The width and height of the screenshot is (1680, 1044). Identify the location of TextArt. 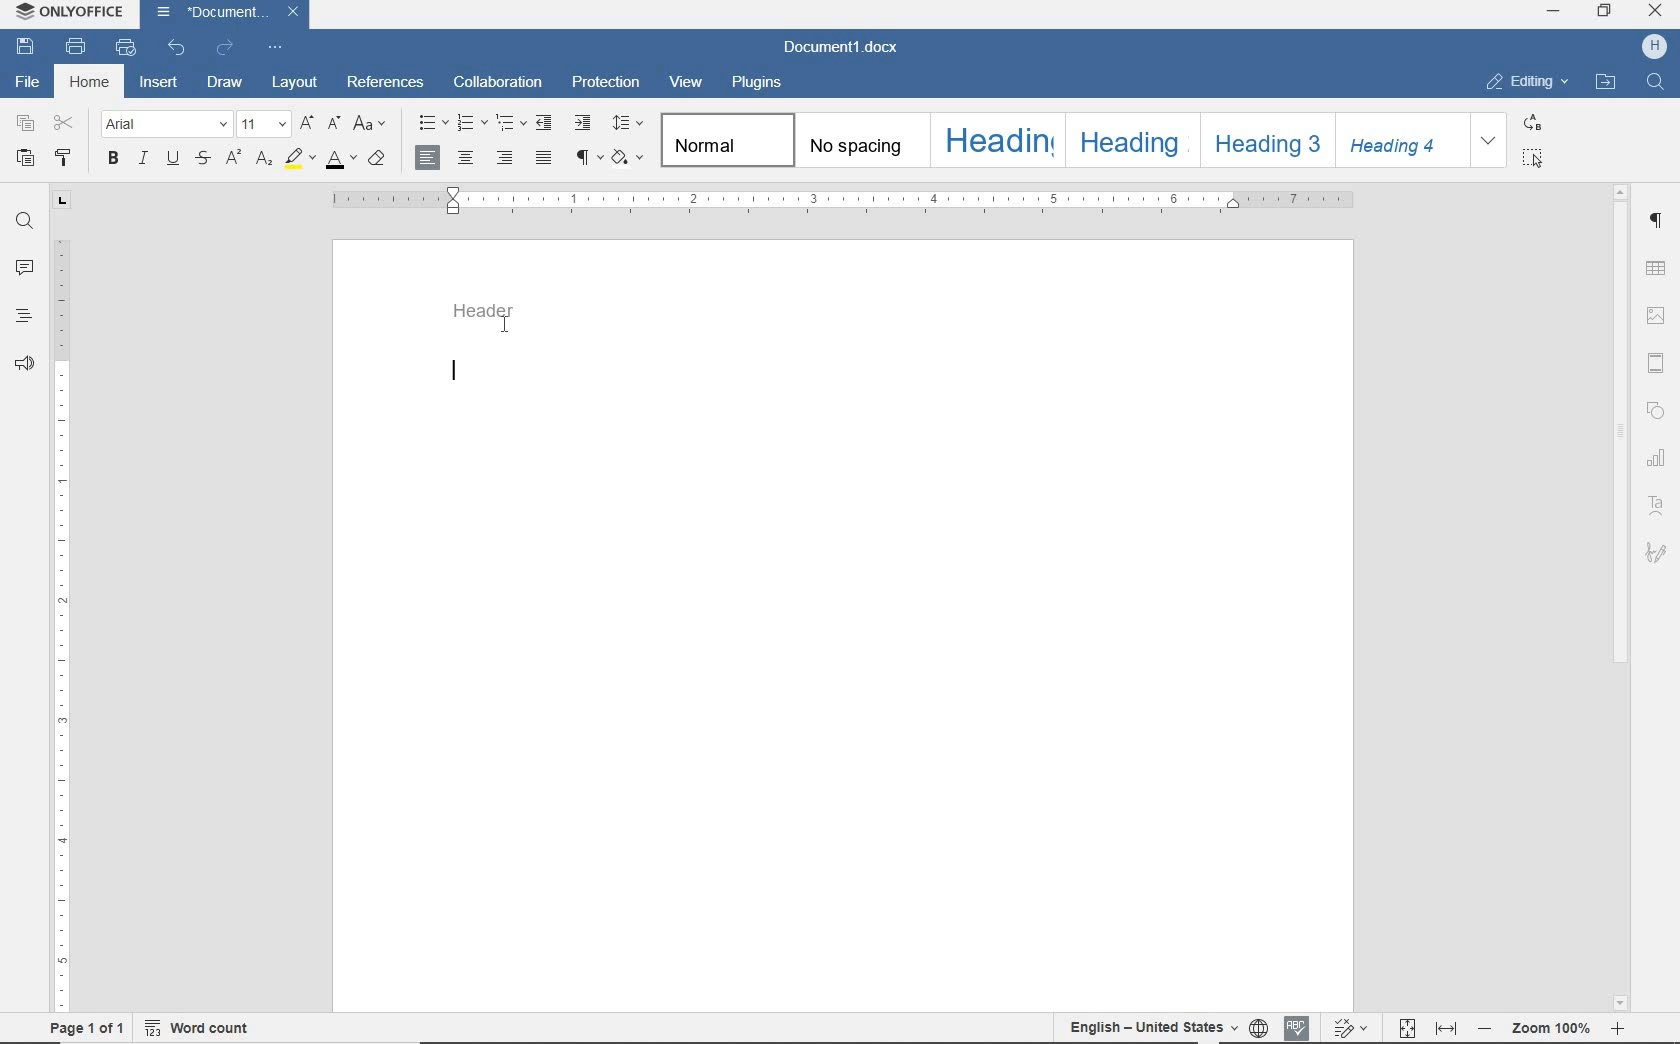
(1656, 504).